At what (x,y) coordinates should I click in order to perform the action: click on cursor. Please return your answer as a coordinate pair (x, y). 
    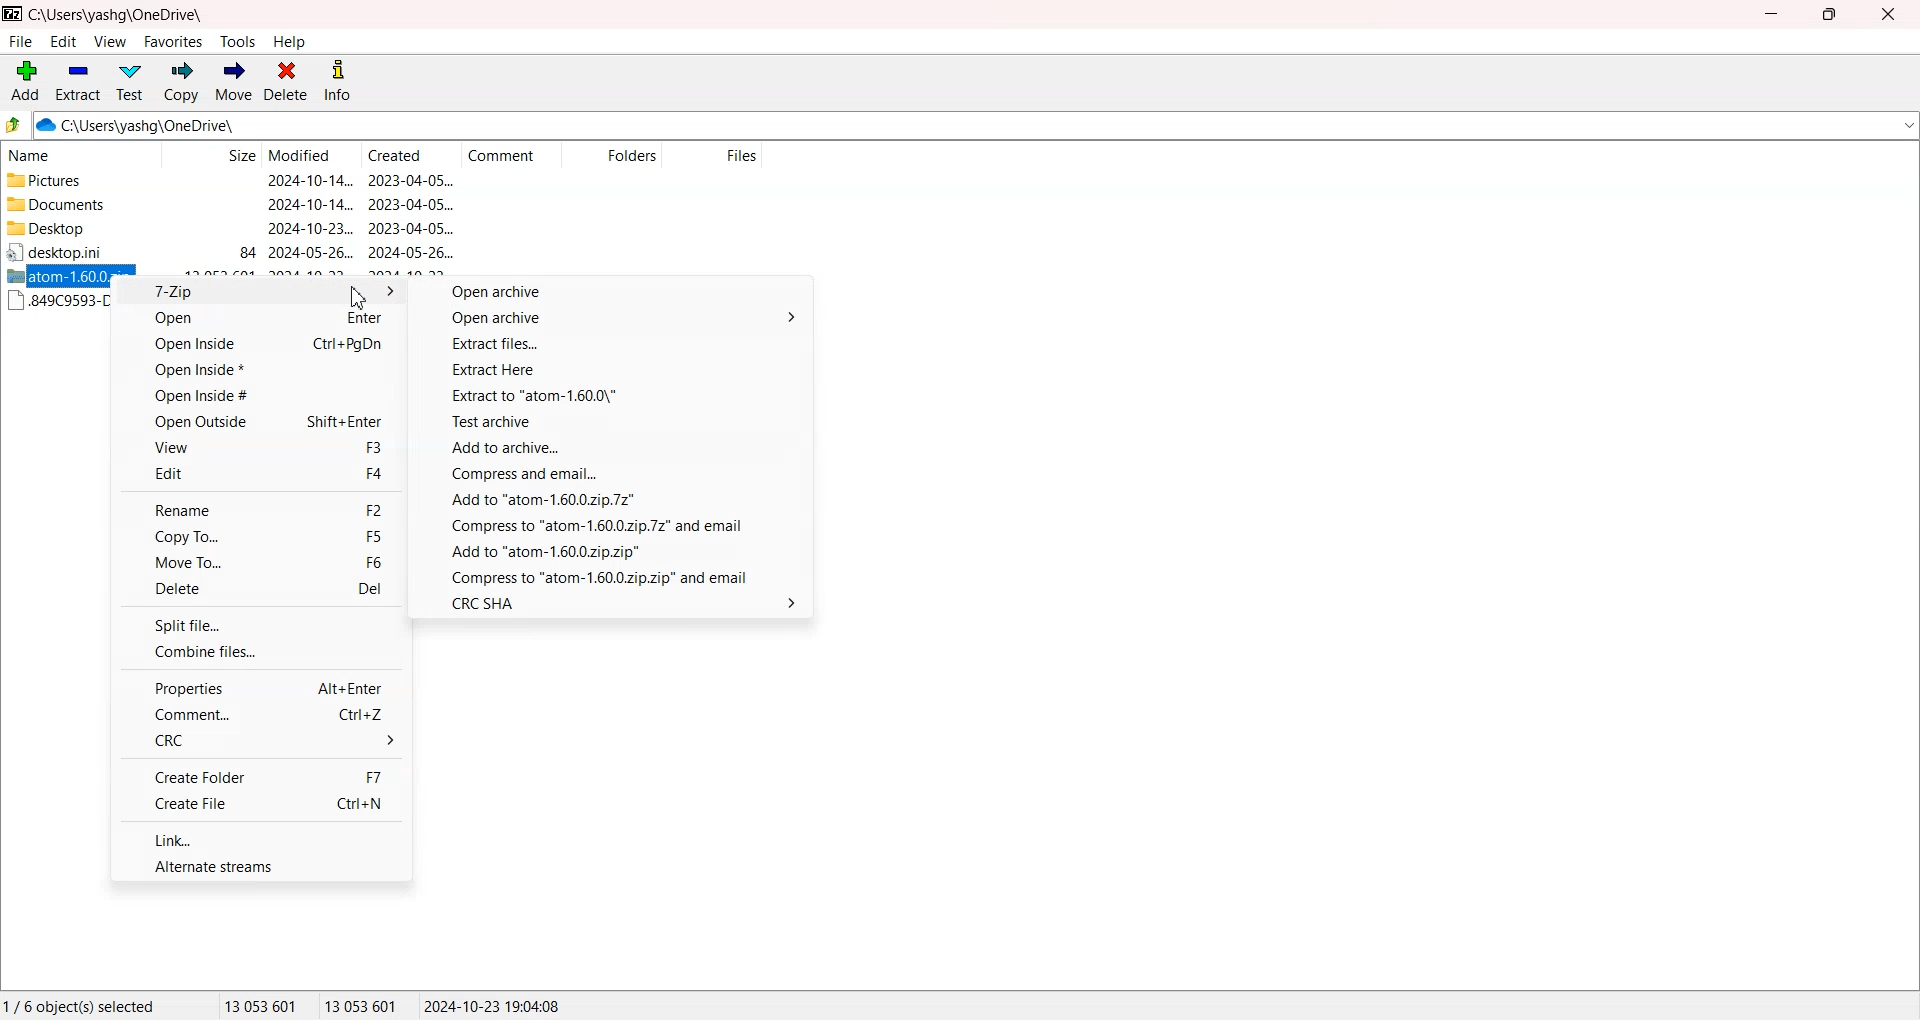
    Looking at the image, I should click on (359, 297).